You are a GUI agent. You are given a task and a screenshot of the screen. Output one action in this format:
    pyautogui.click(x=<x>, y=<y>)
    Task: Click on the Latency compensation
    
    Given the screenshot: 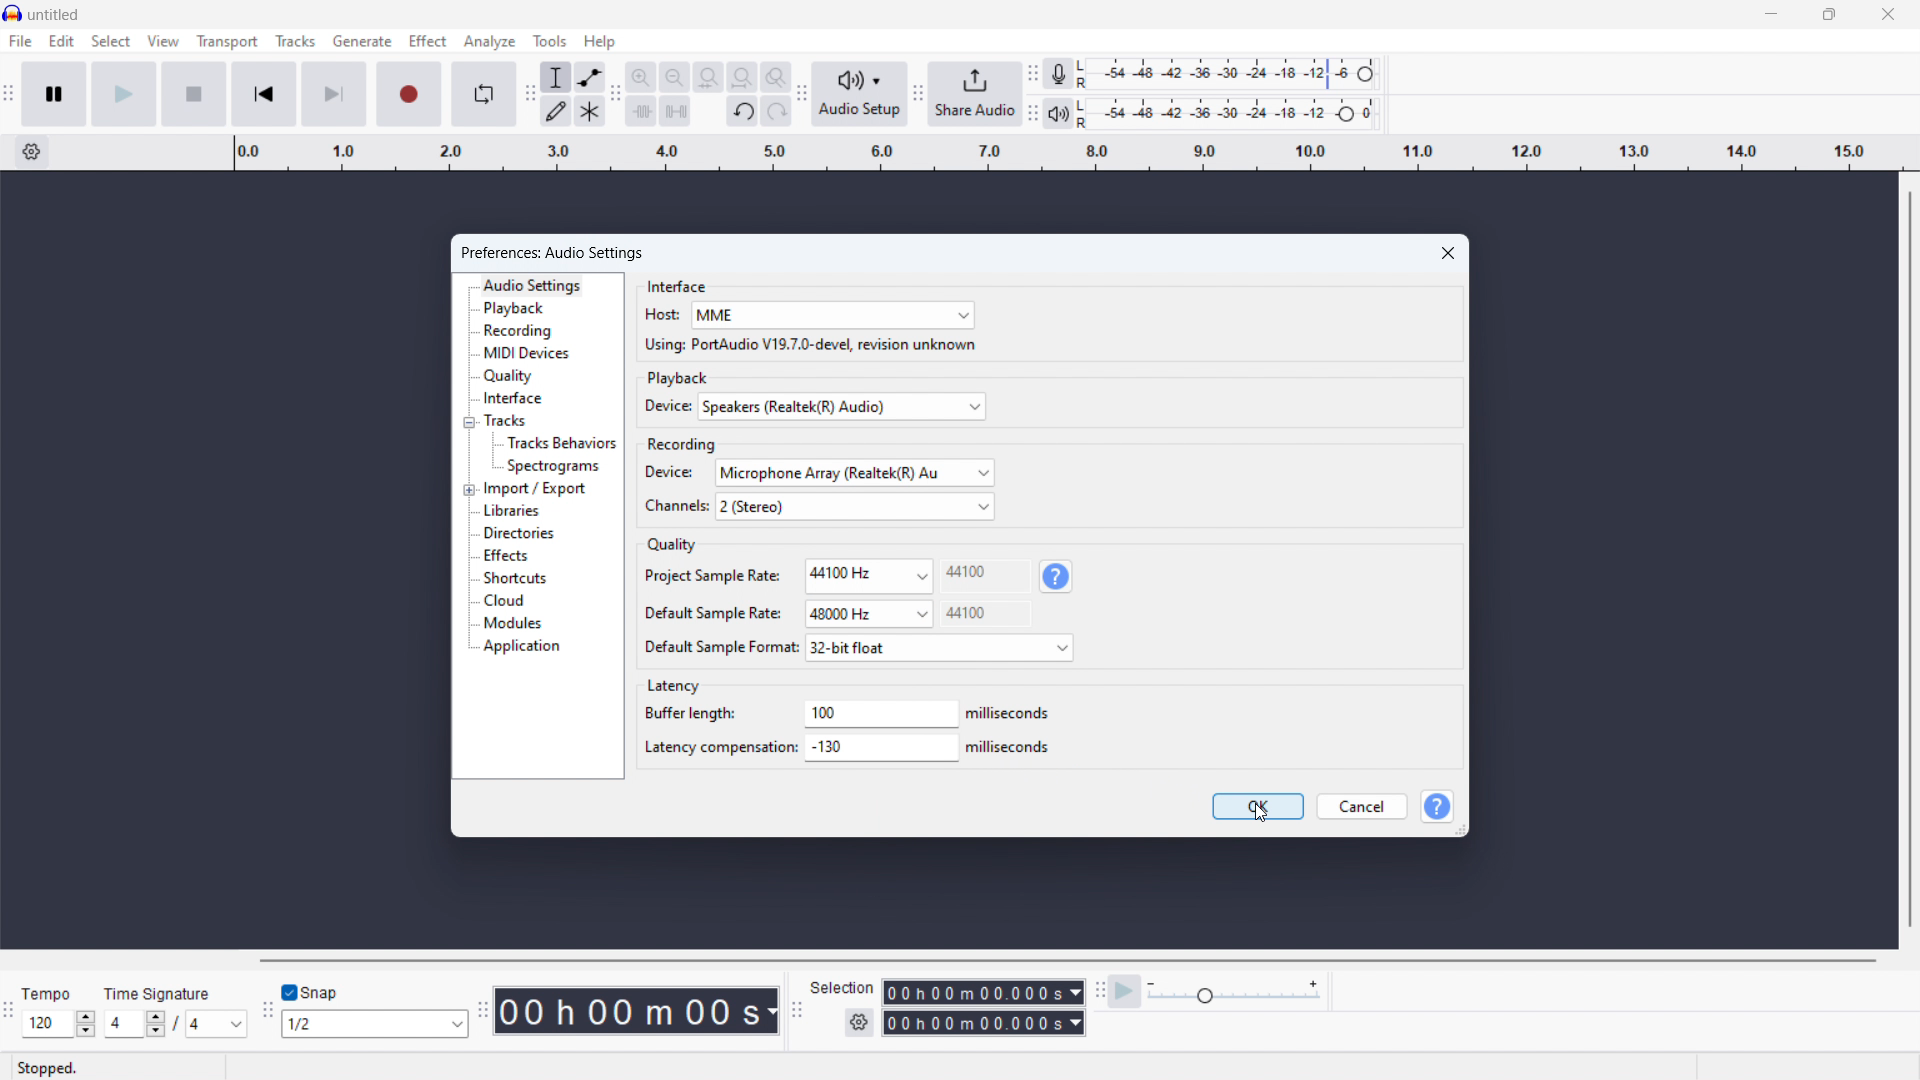 What is the action you would take?
    pyautogui.click(x=717, y=747)
    